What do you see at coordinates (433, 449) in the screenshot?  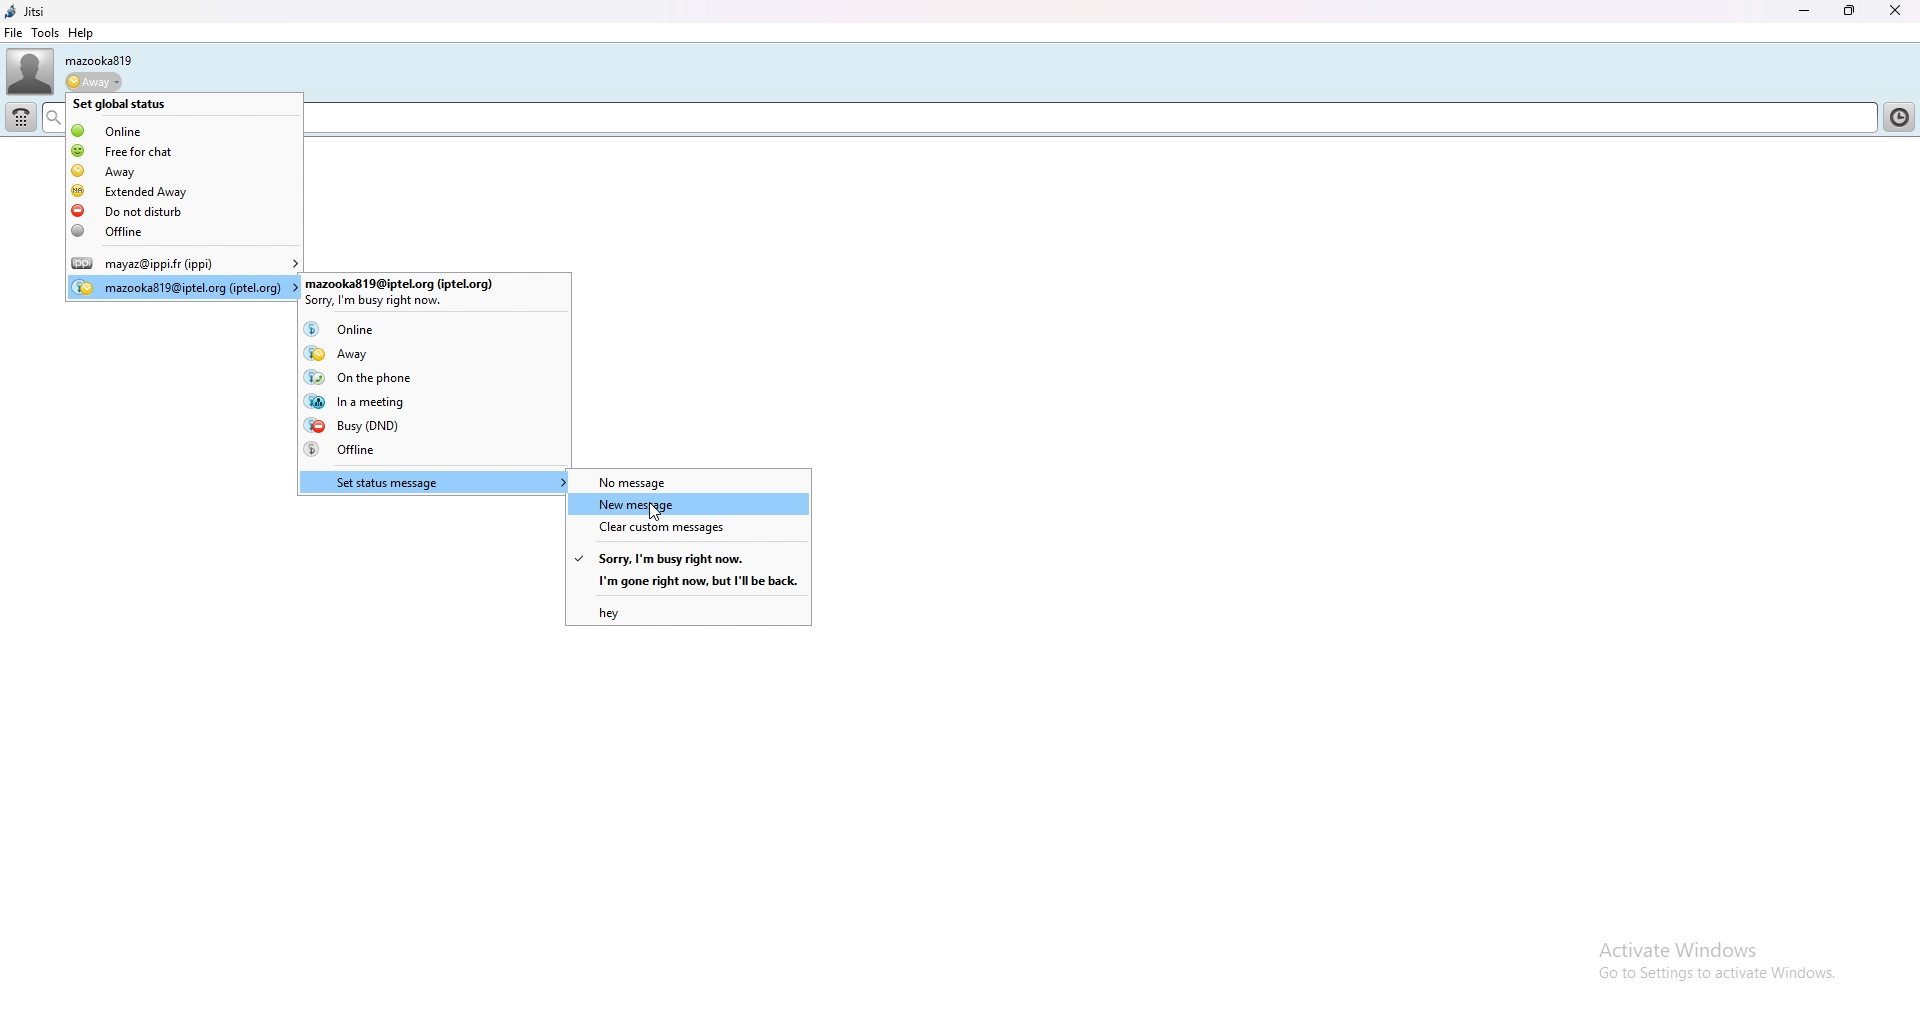 I see `offline` at bounding box center [433, 449].